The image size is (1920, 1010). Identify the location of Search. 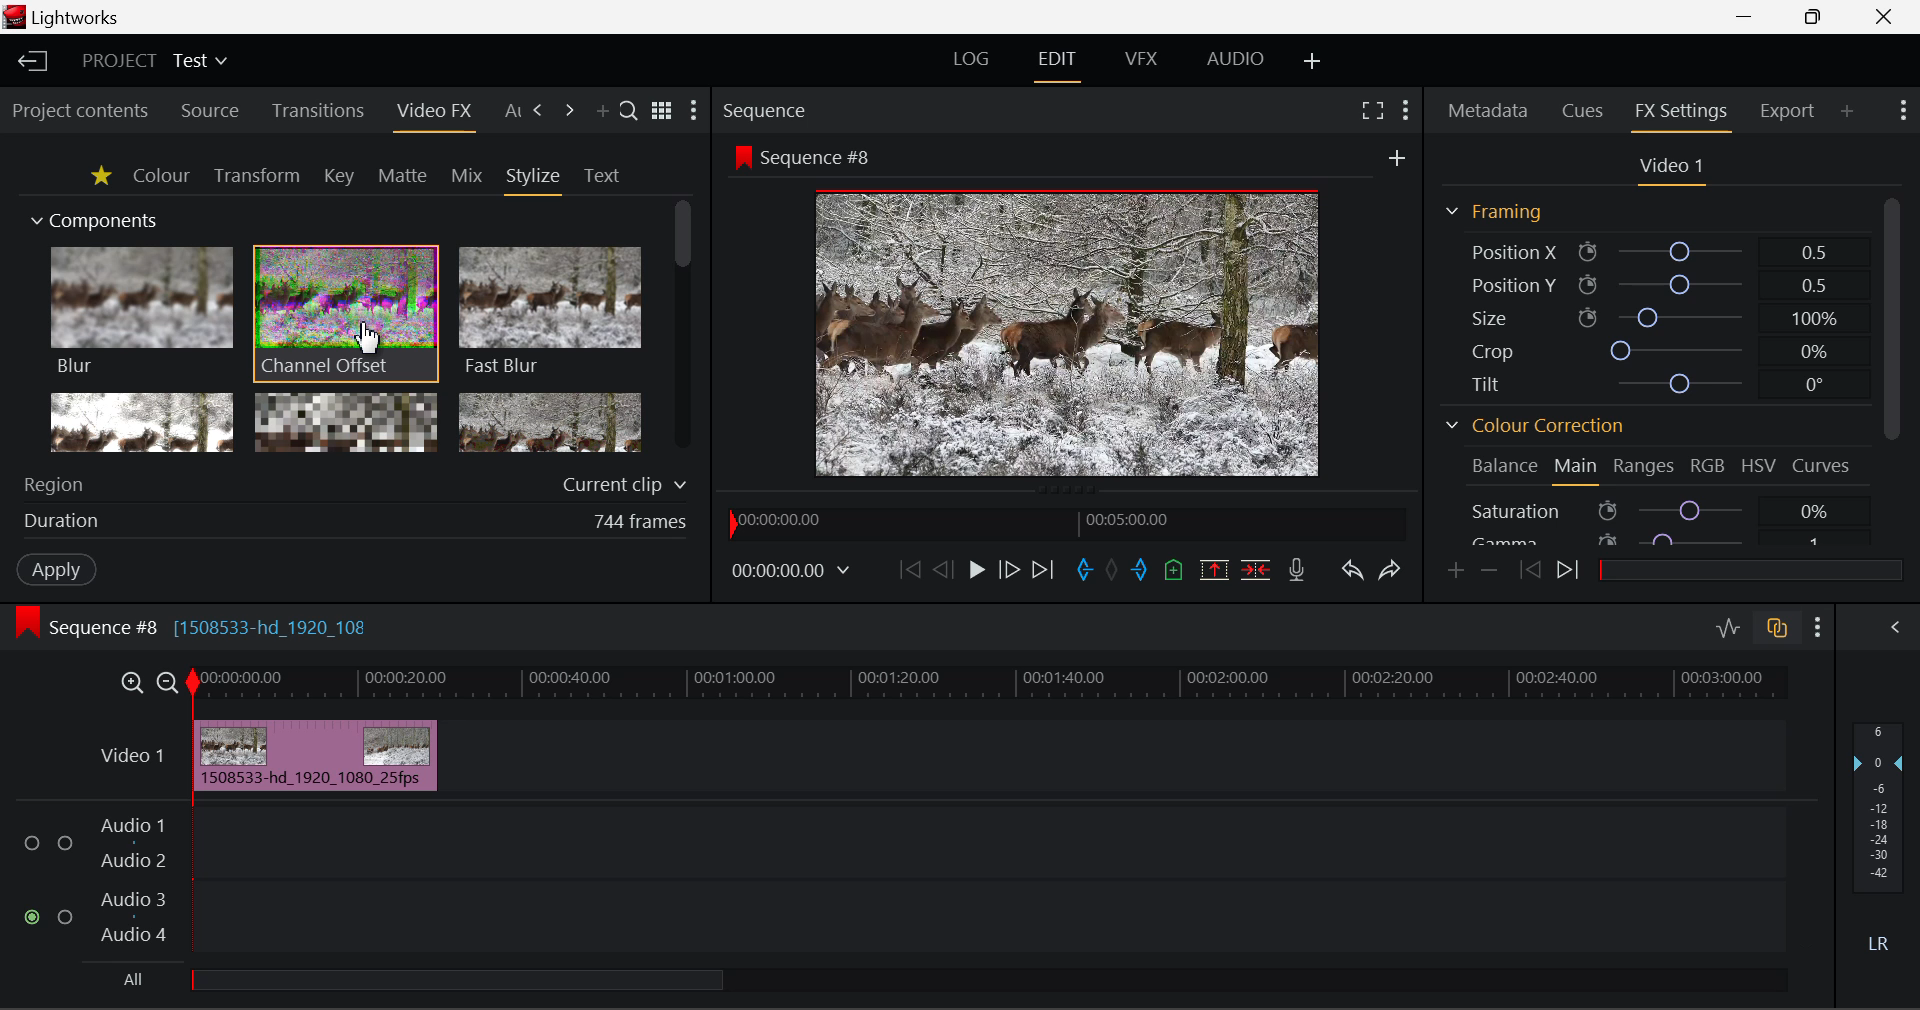
(629, 110).